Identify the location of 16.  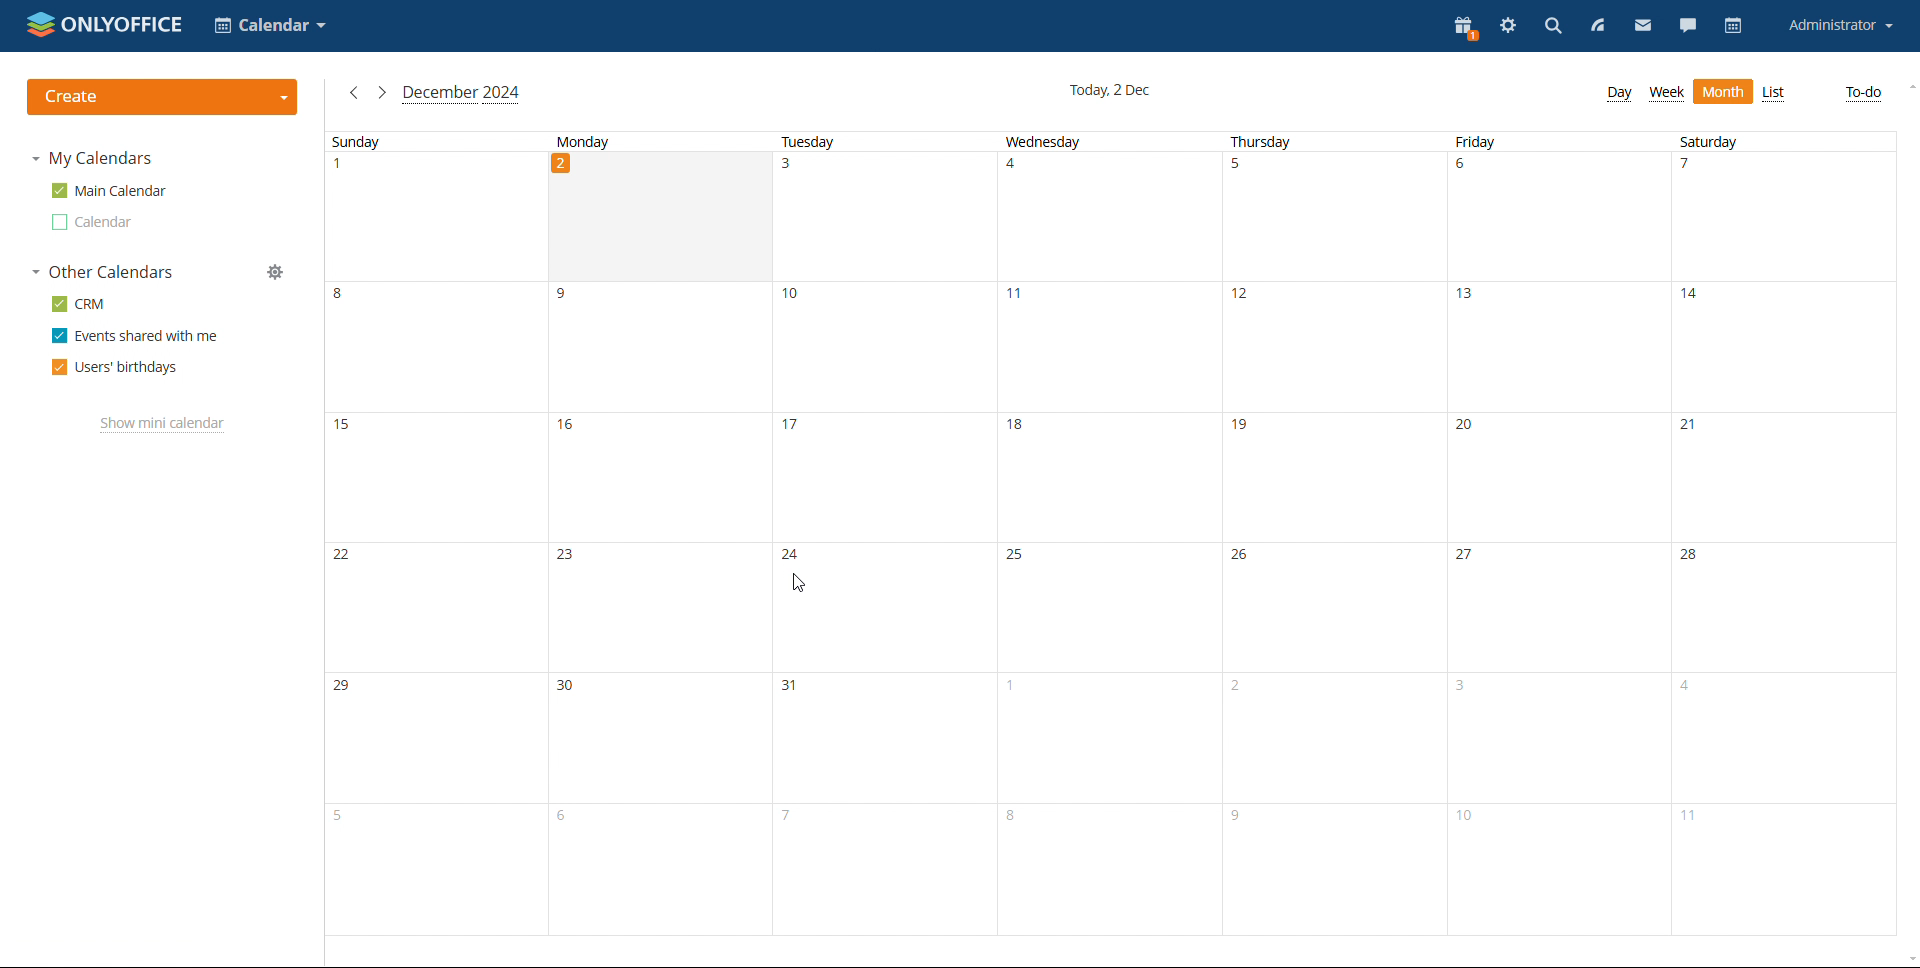
(570, 432).